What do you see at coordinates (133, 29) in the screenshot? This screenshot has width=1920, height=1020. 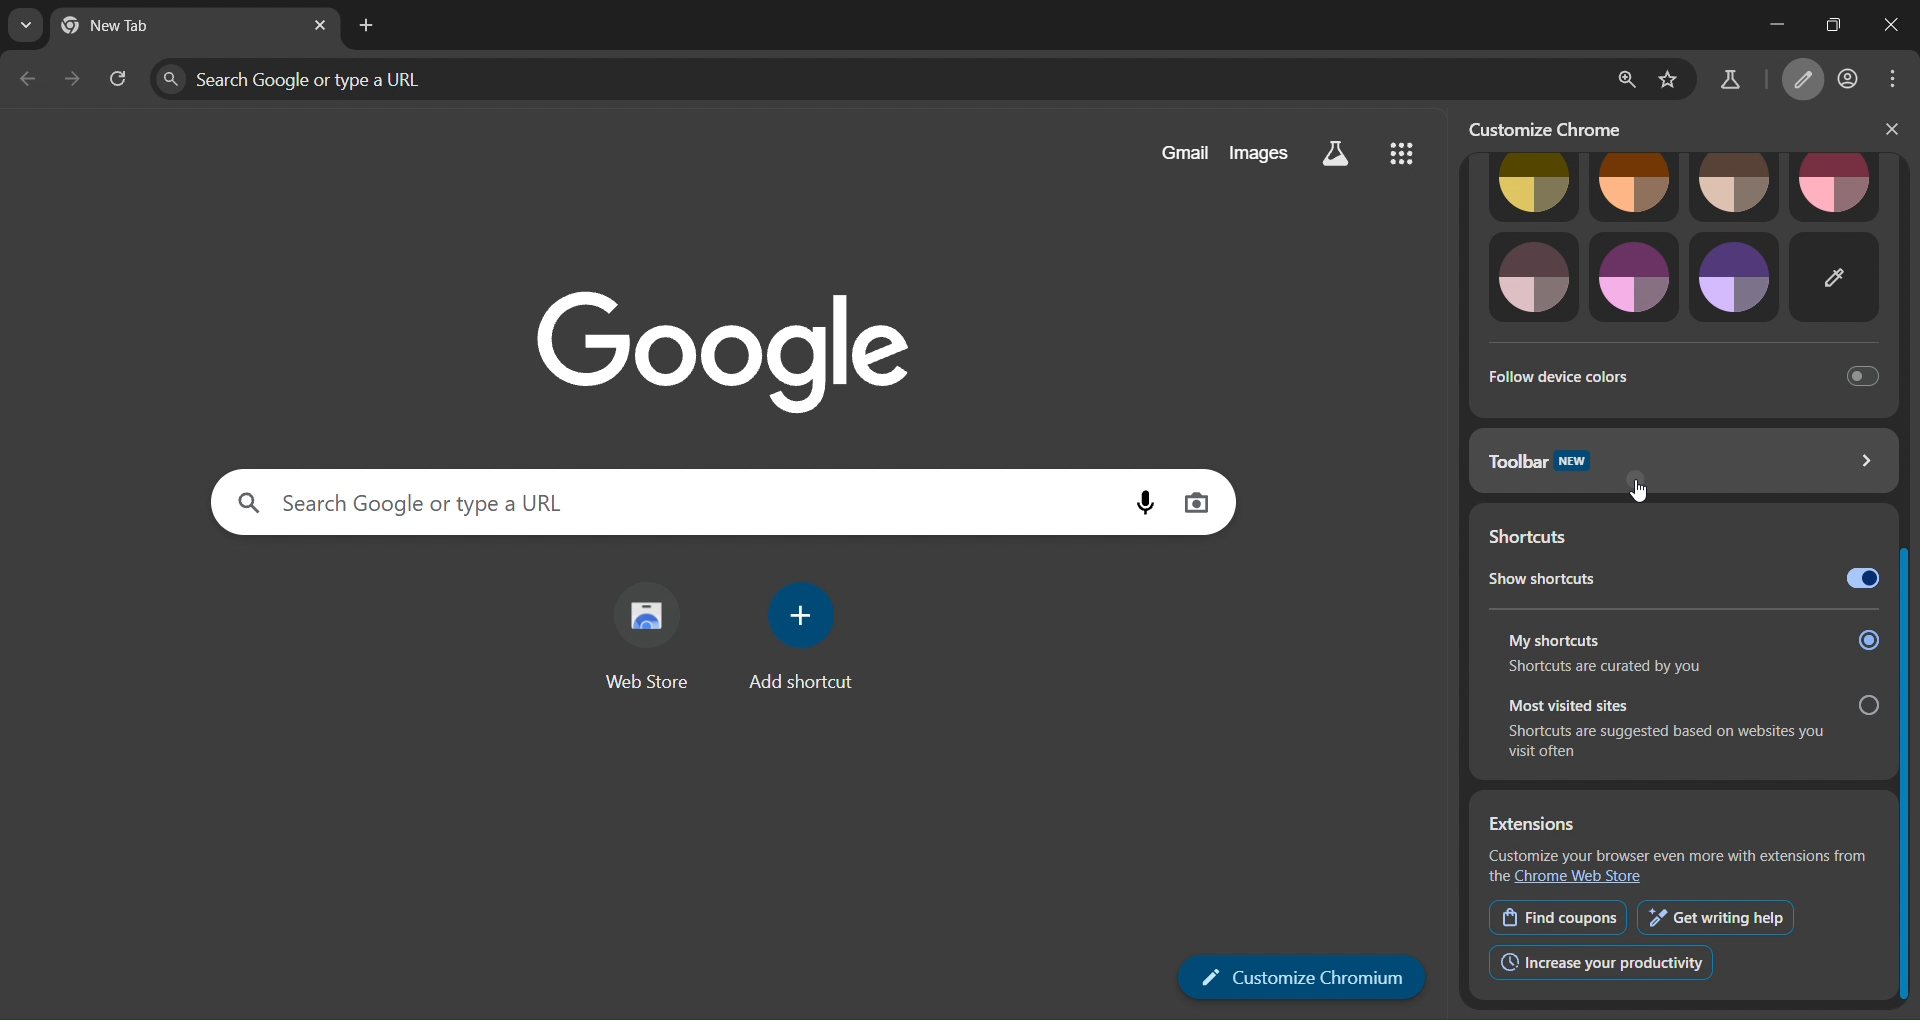 I see `current tab` at bounding box center [133, 29].